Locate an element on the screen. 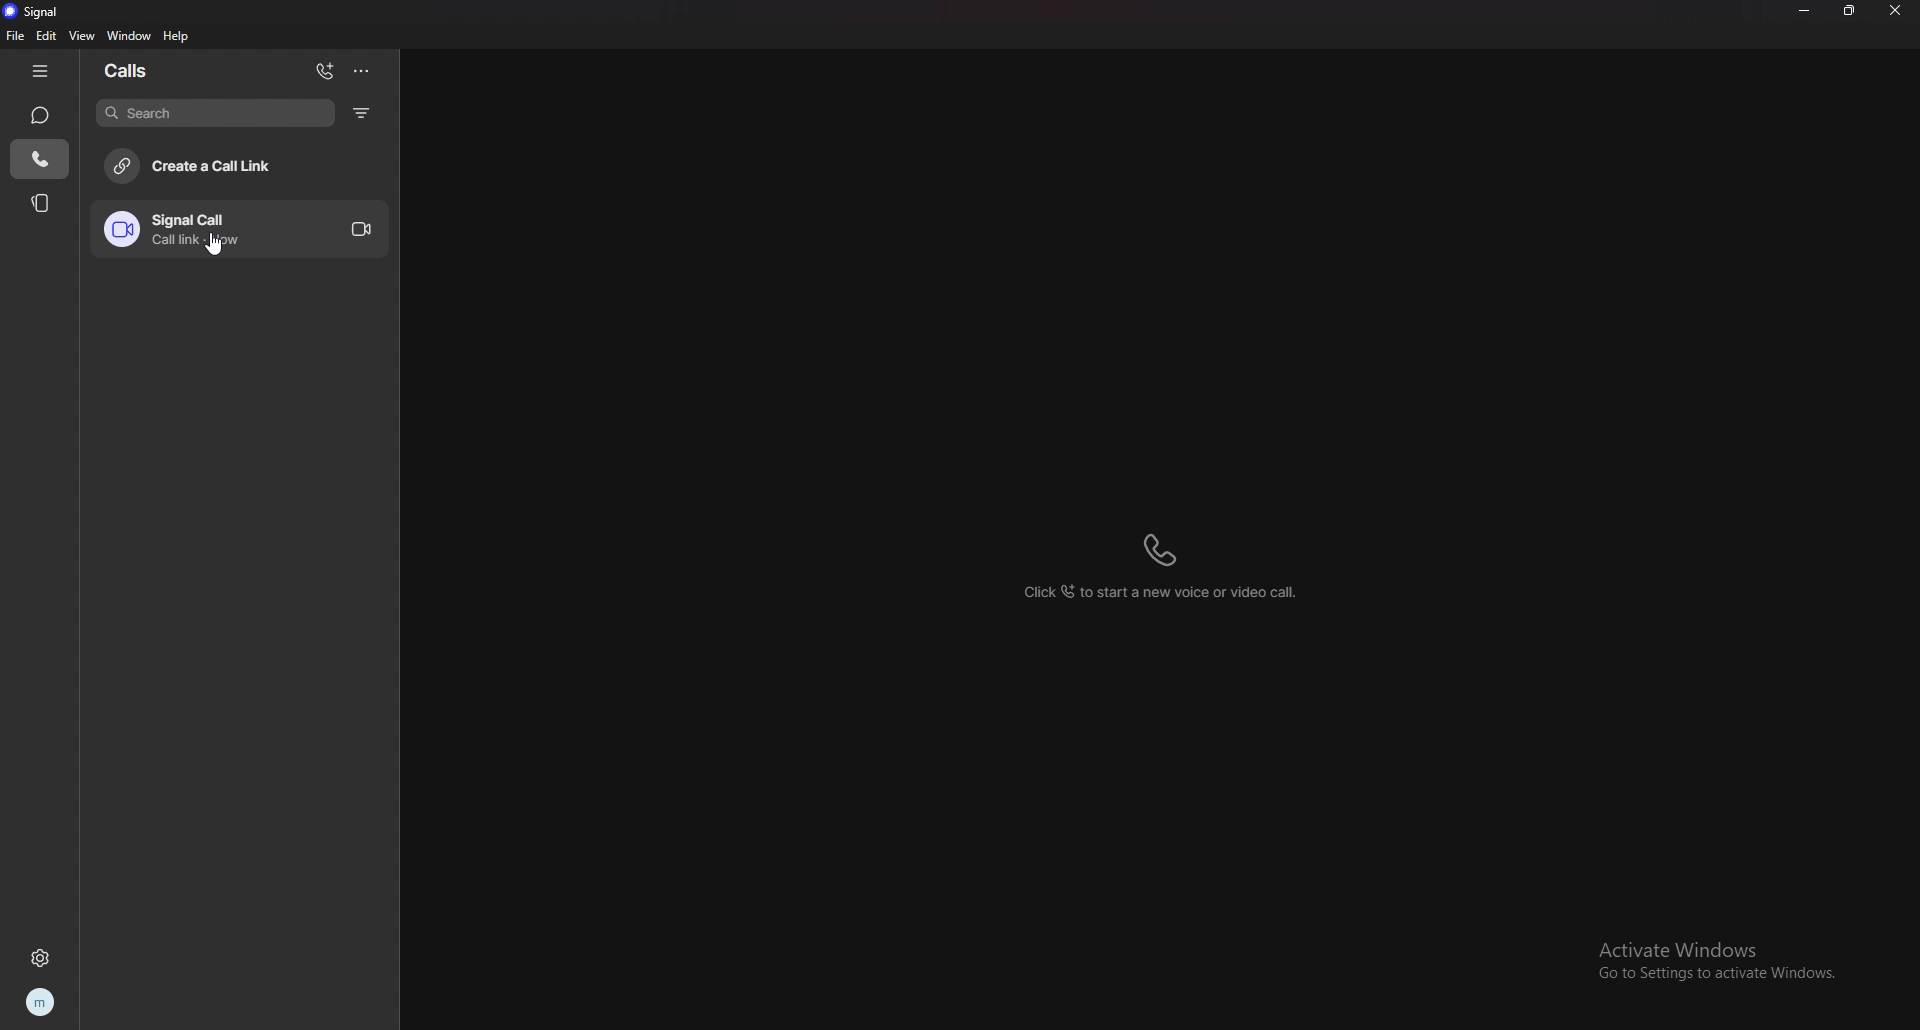 The height and width of the screenshot is (1030, 1920). file is located at coordinates (13, 35).